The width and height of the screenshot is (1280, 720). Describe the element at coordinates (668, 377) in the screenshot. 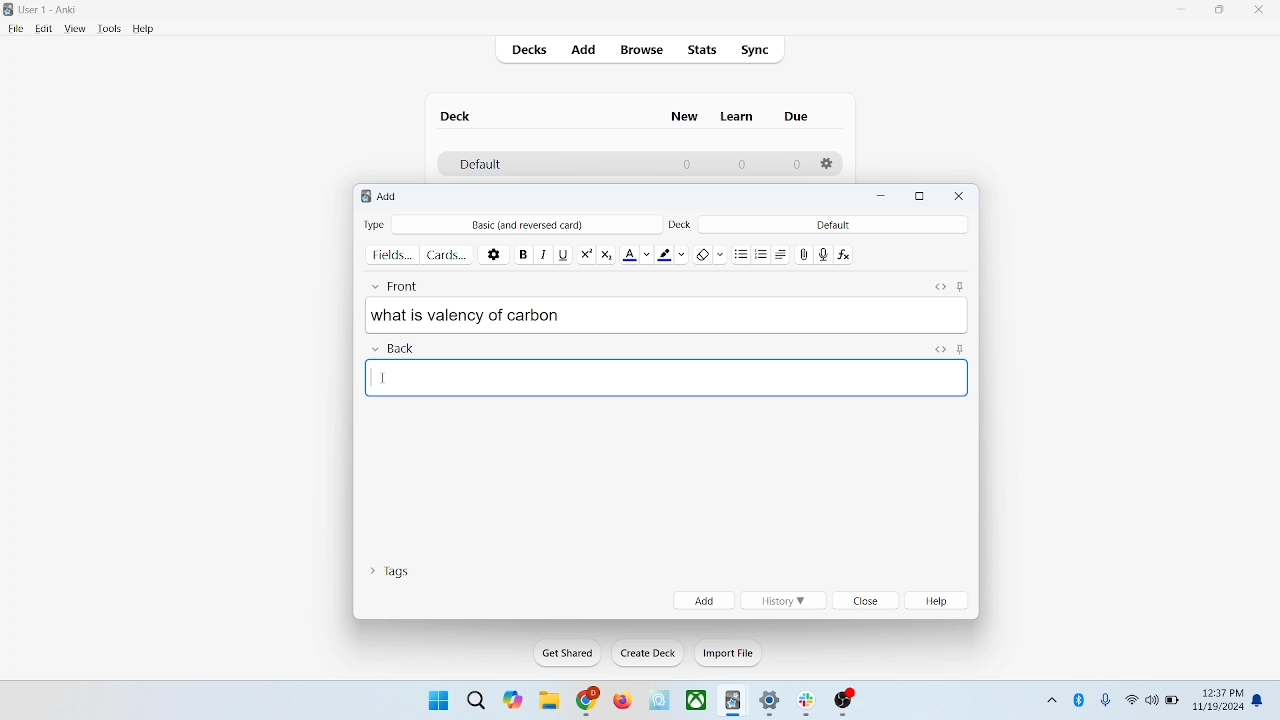

I see `blank space` at that location.